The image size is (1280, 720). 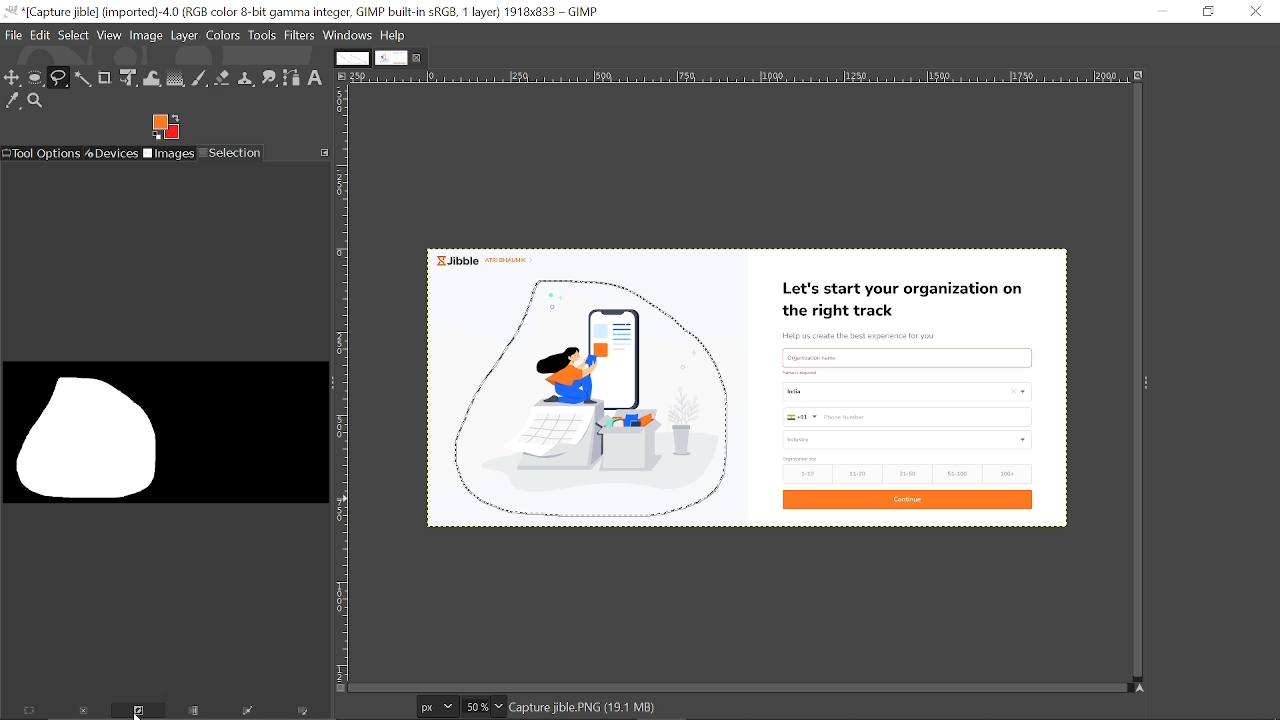 What do you see at coordinates (317, 78) in the screenshot?
I see `Text tool` at bounding box center [317, 78].